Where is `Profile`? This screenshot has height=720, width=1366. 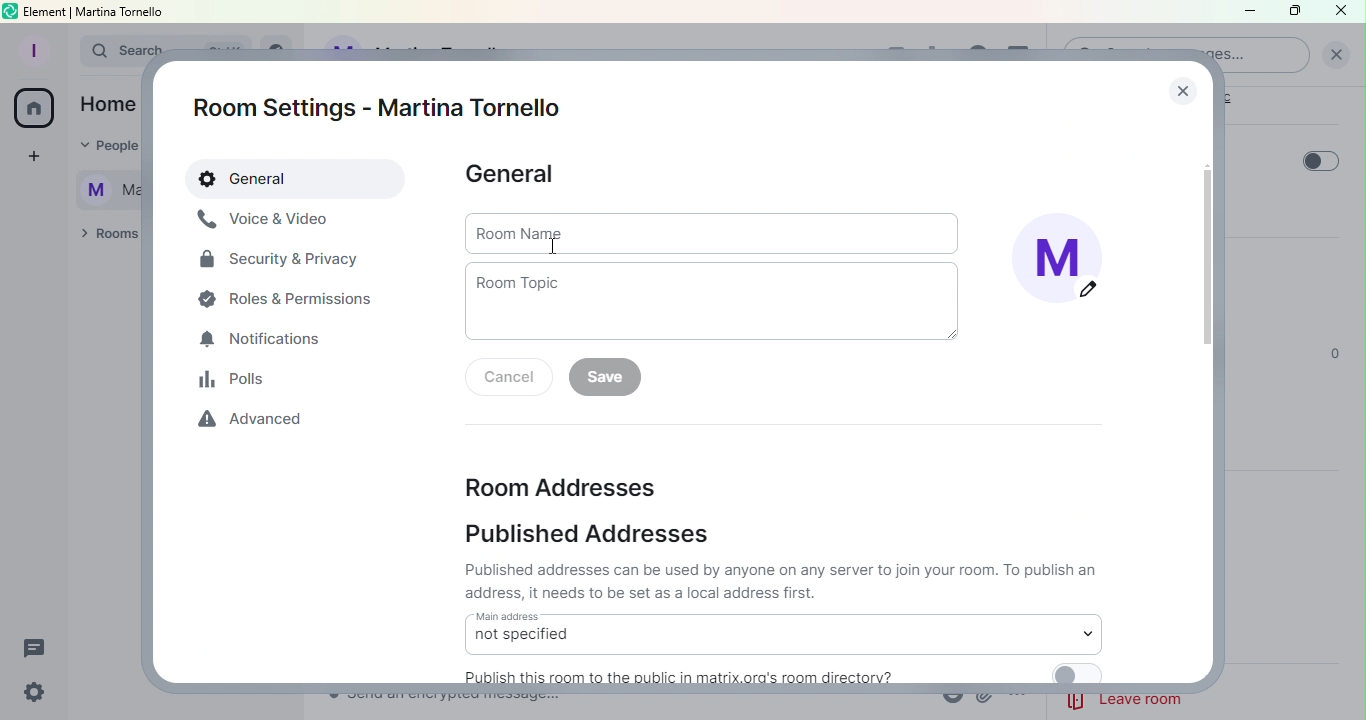 Profile is located at coordinates (31, 48).